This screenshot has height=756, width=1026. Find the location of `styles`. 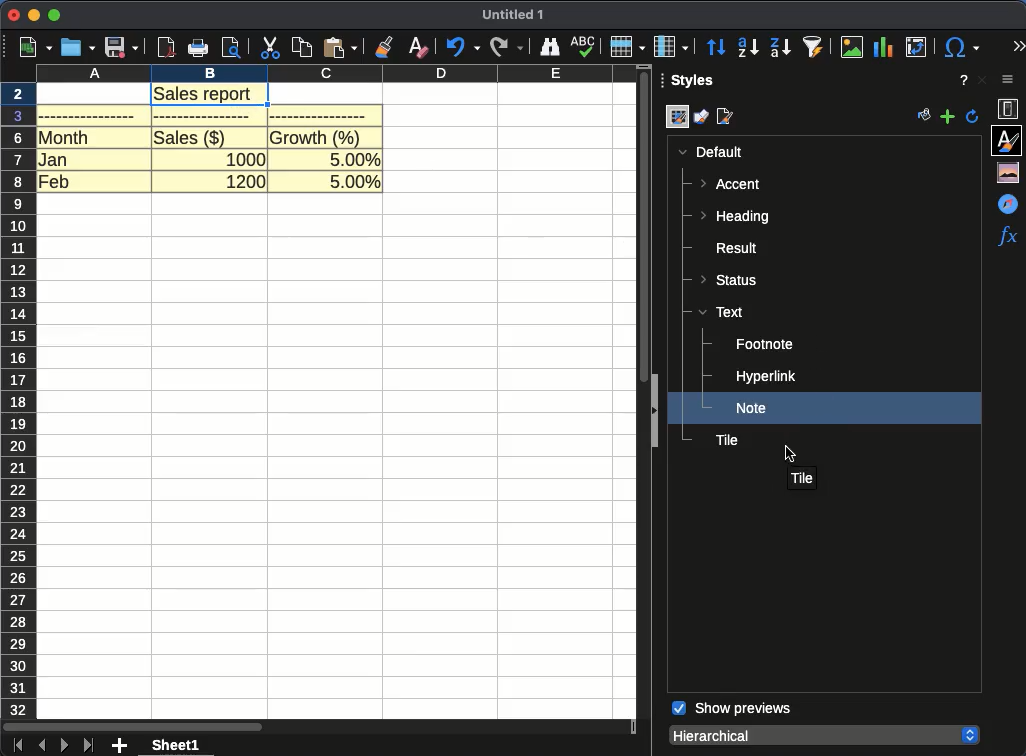

styles is located at coordinates (1009, 139).